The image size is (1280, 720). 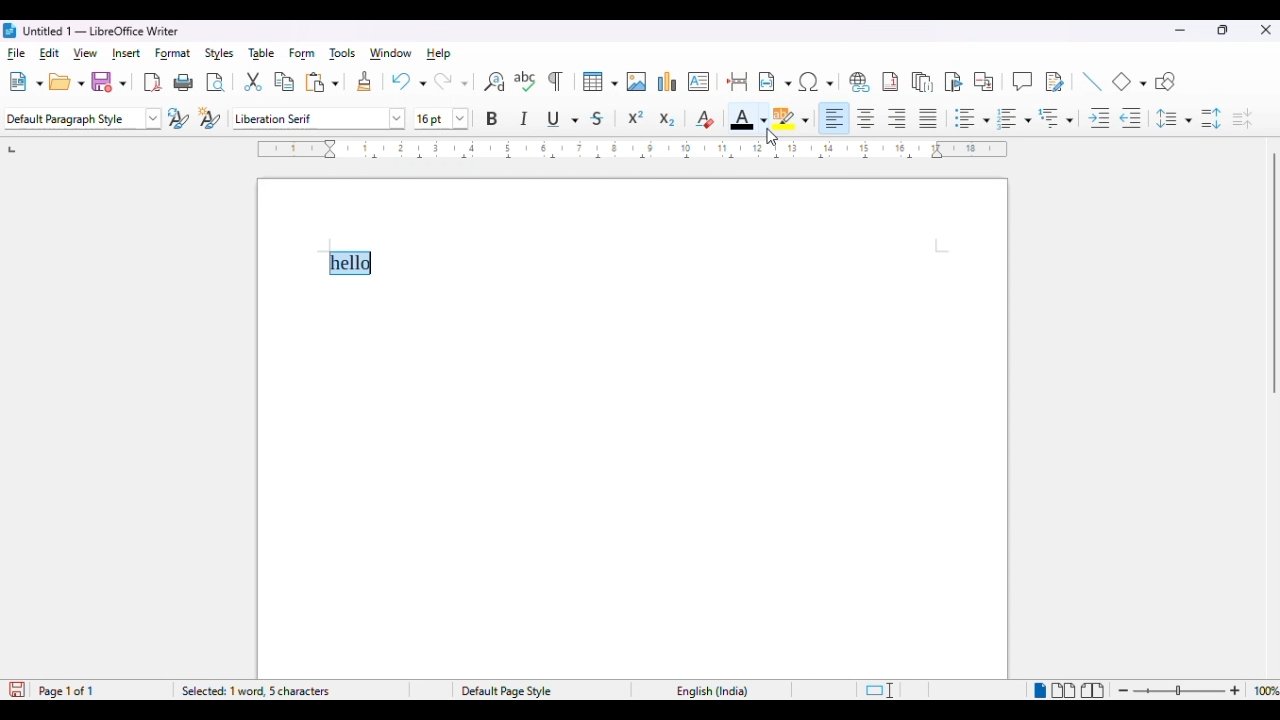 What do you see at coordinates (152, 83) in the screenshot?
I see `export directly as PDF` at bounding box center [152, 83].